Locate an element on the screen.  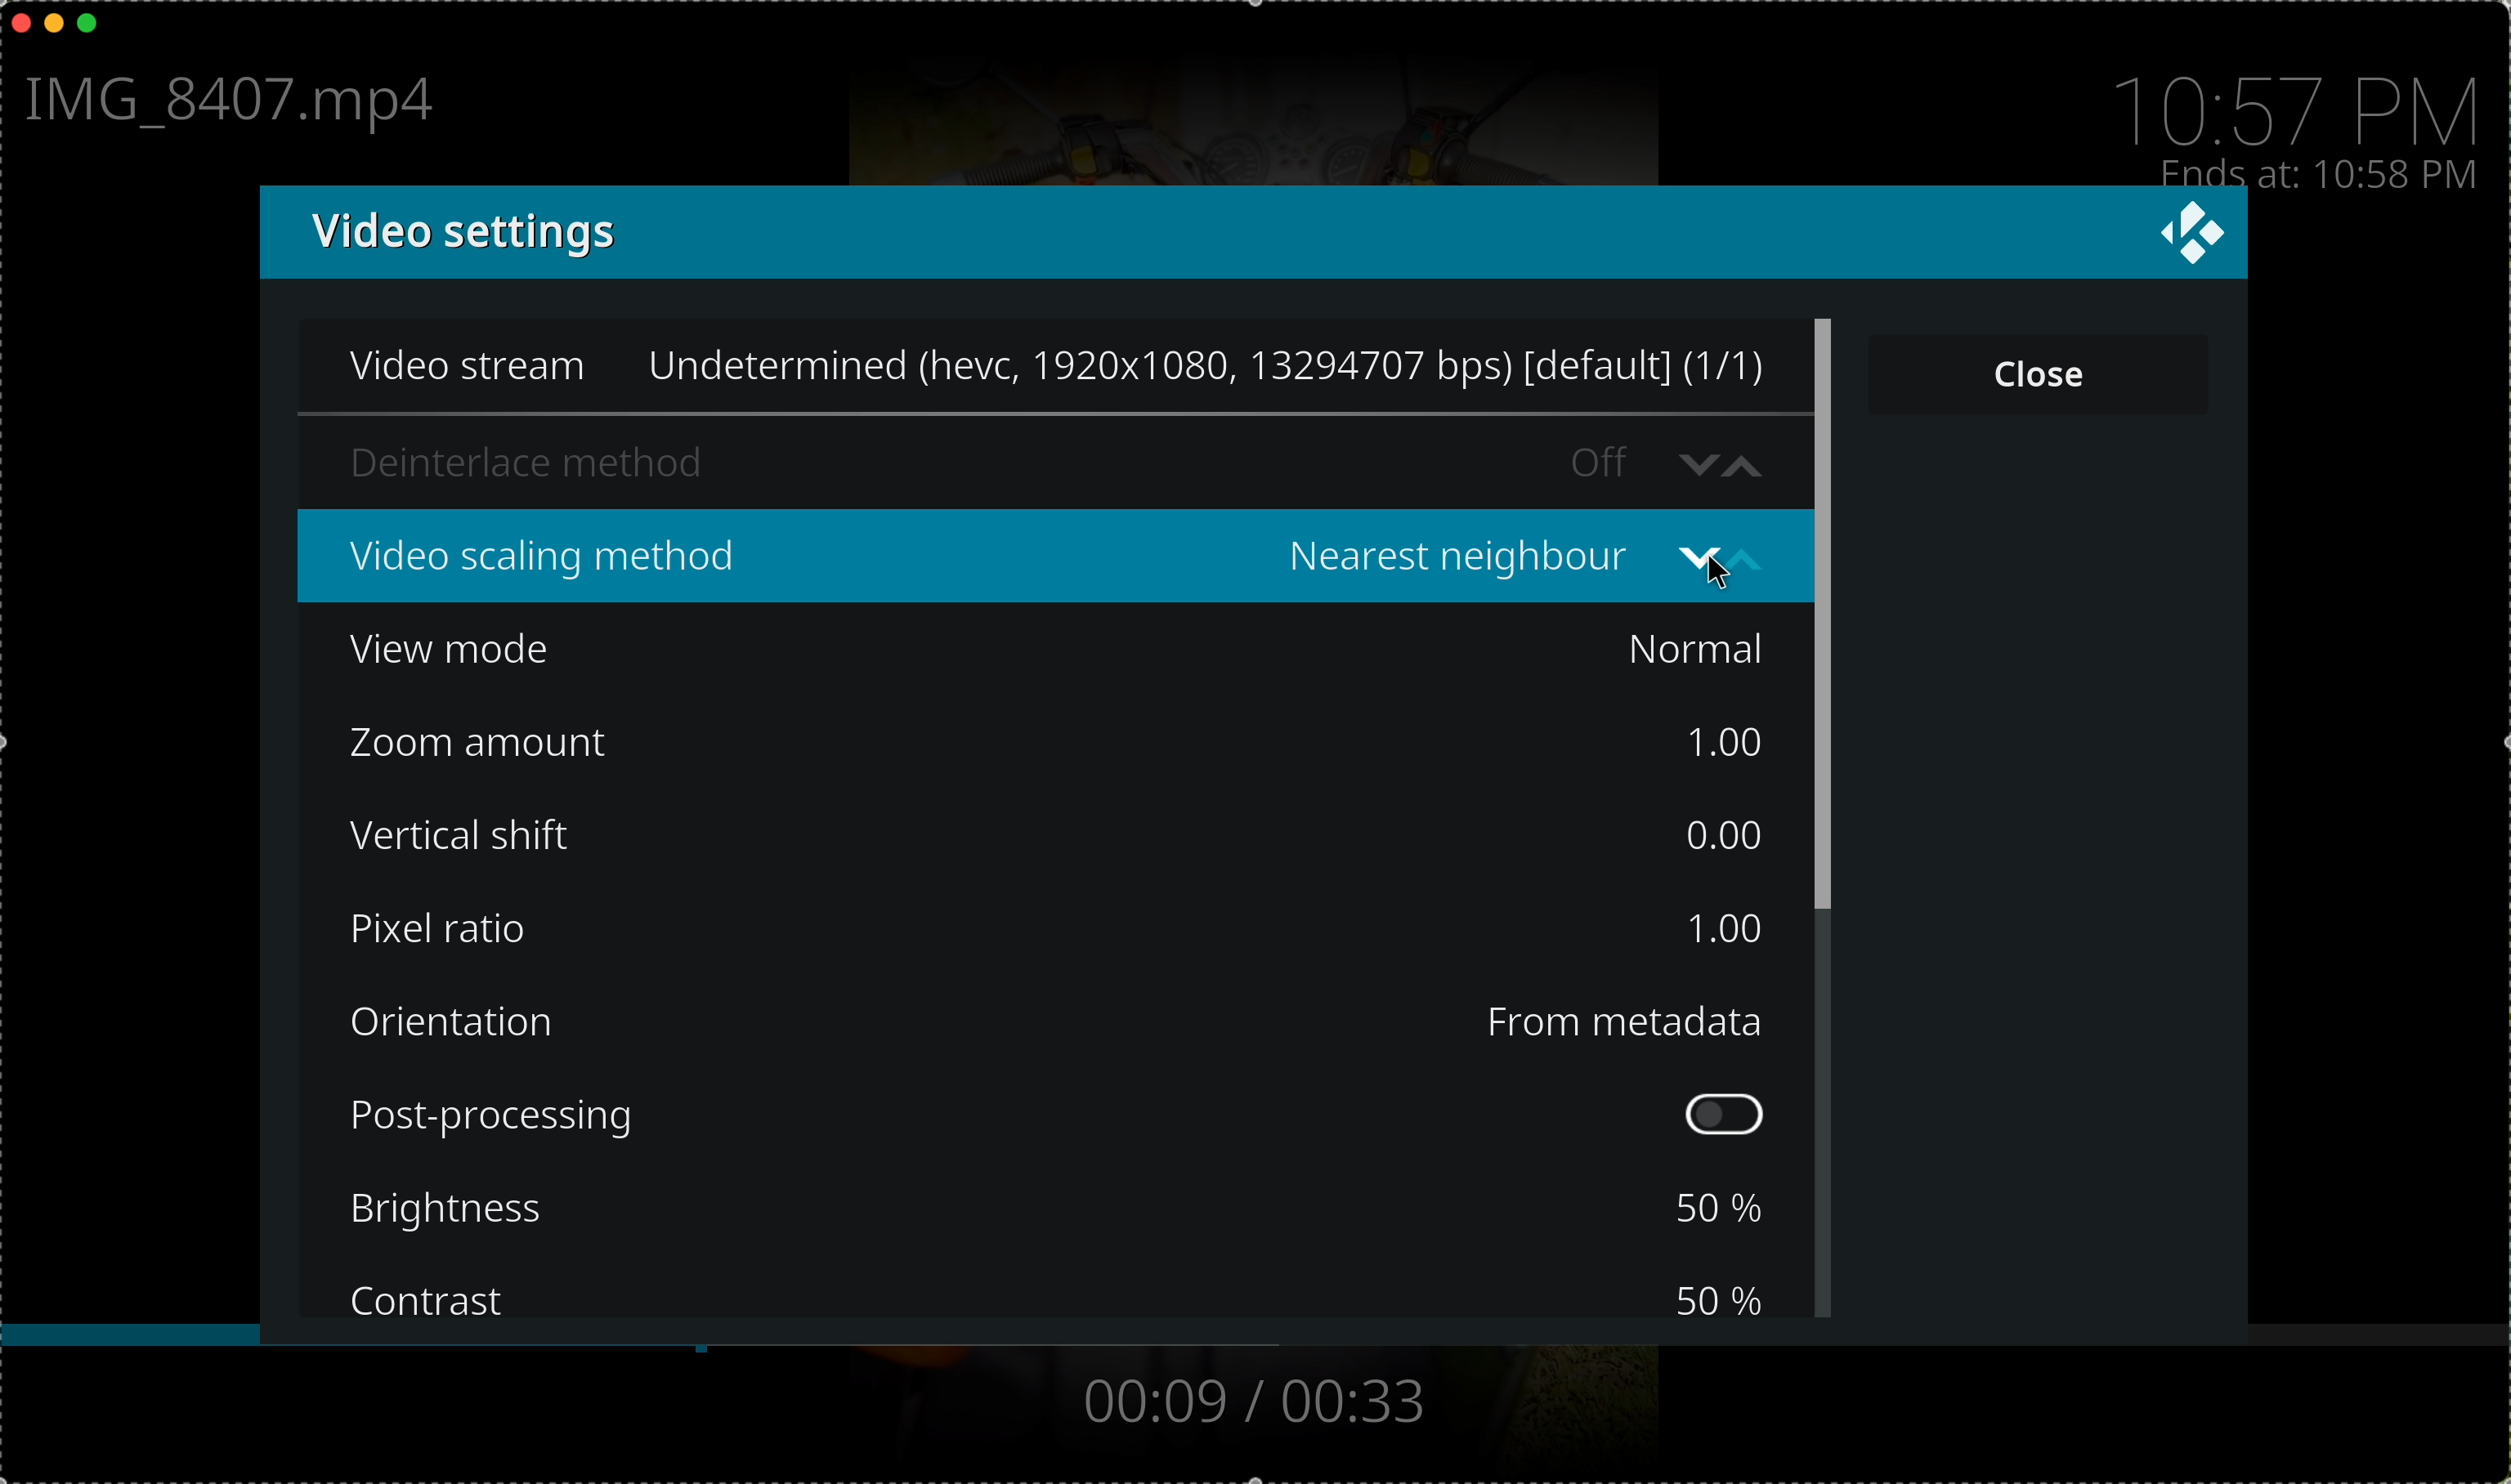
post processing is located at coordinates (1064, 1115).